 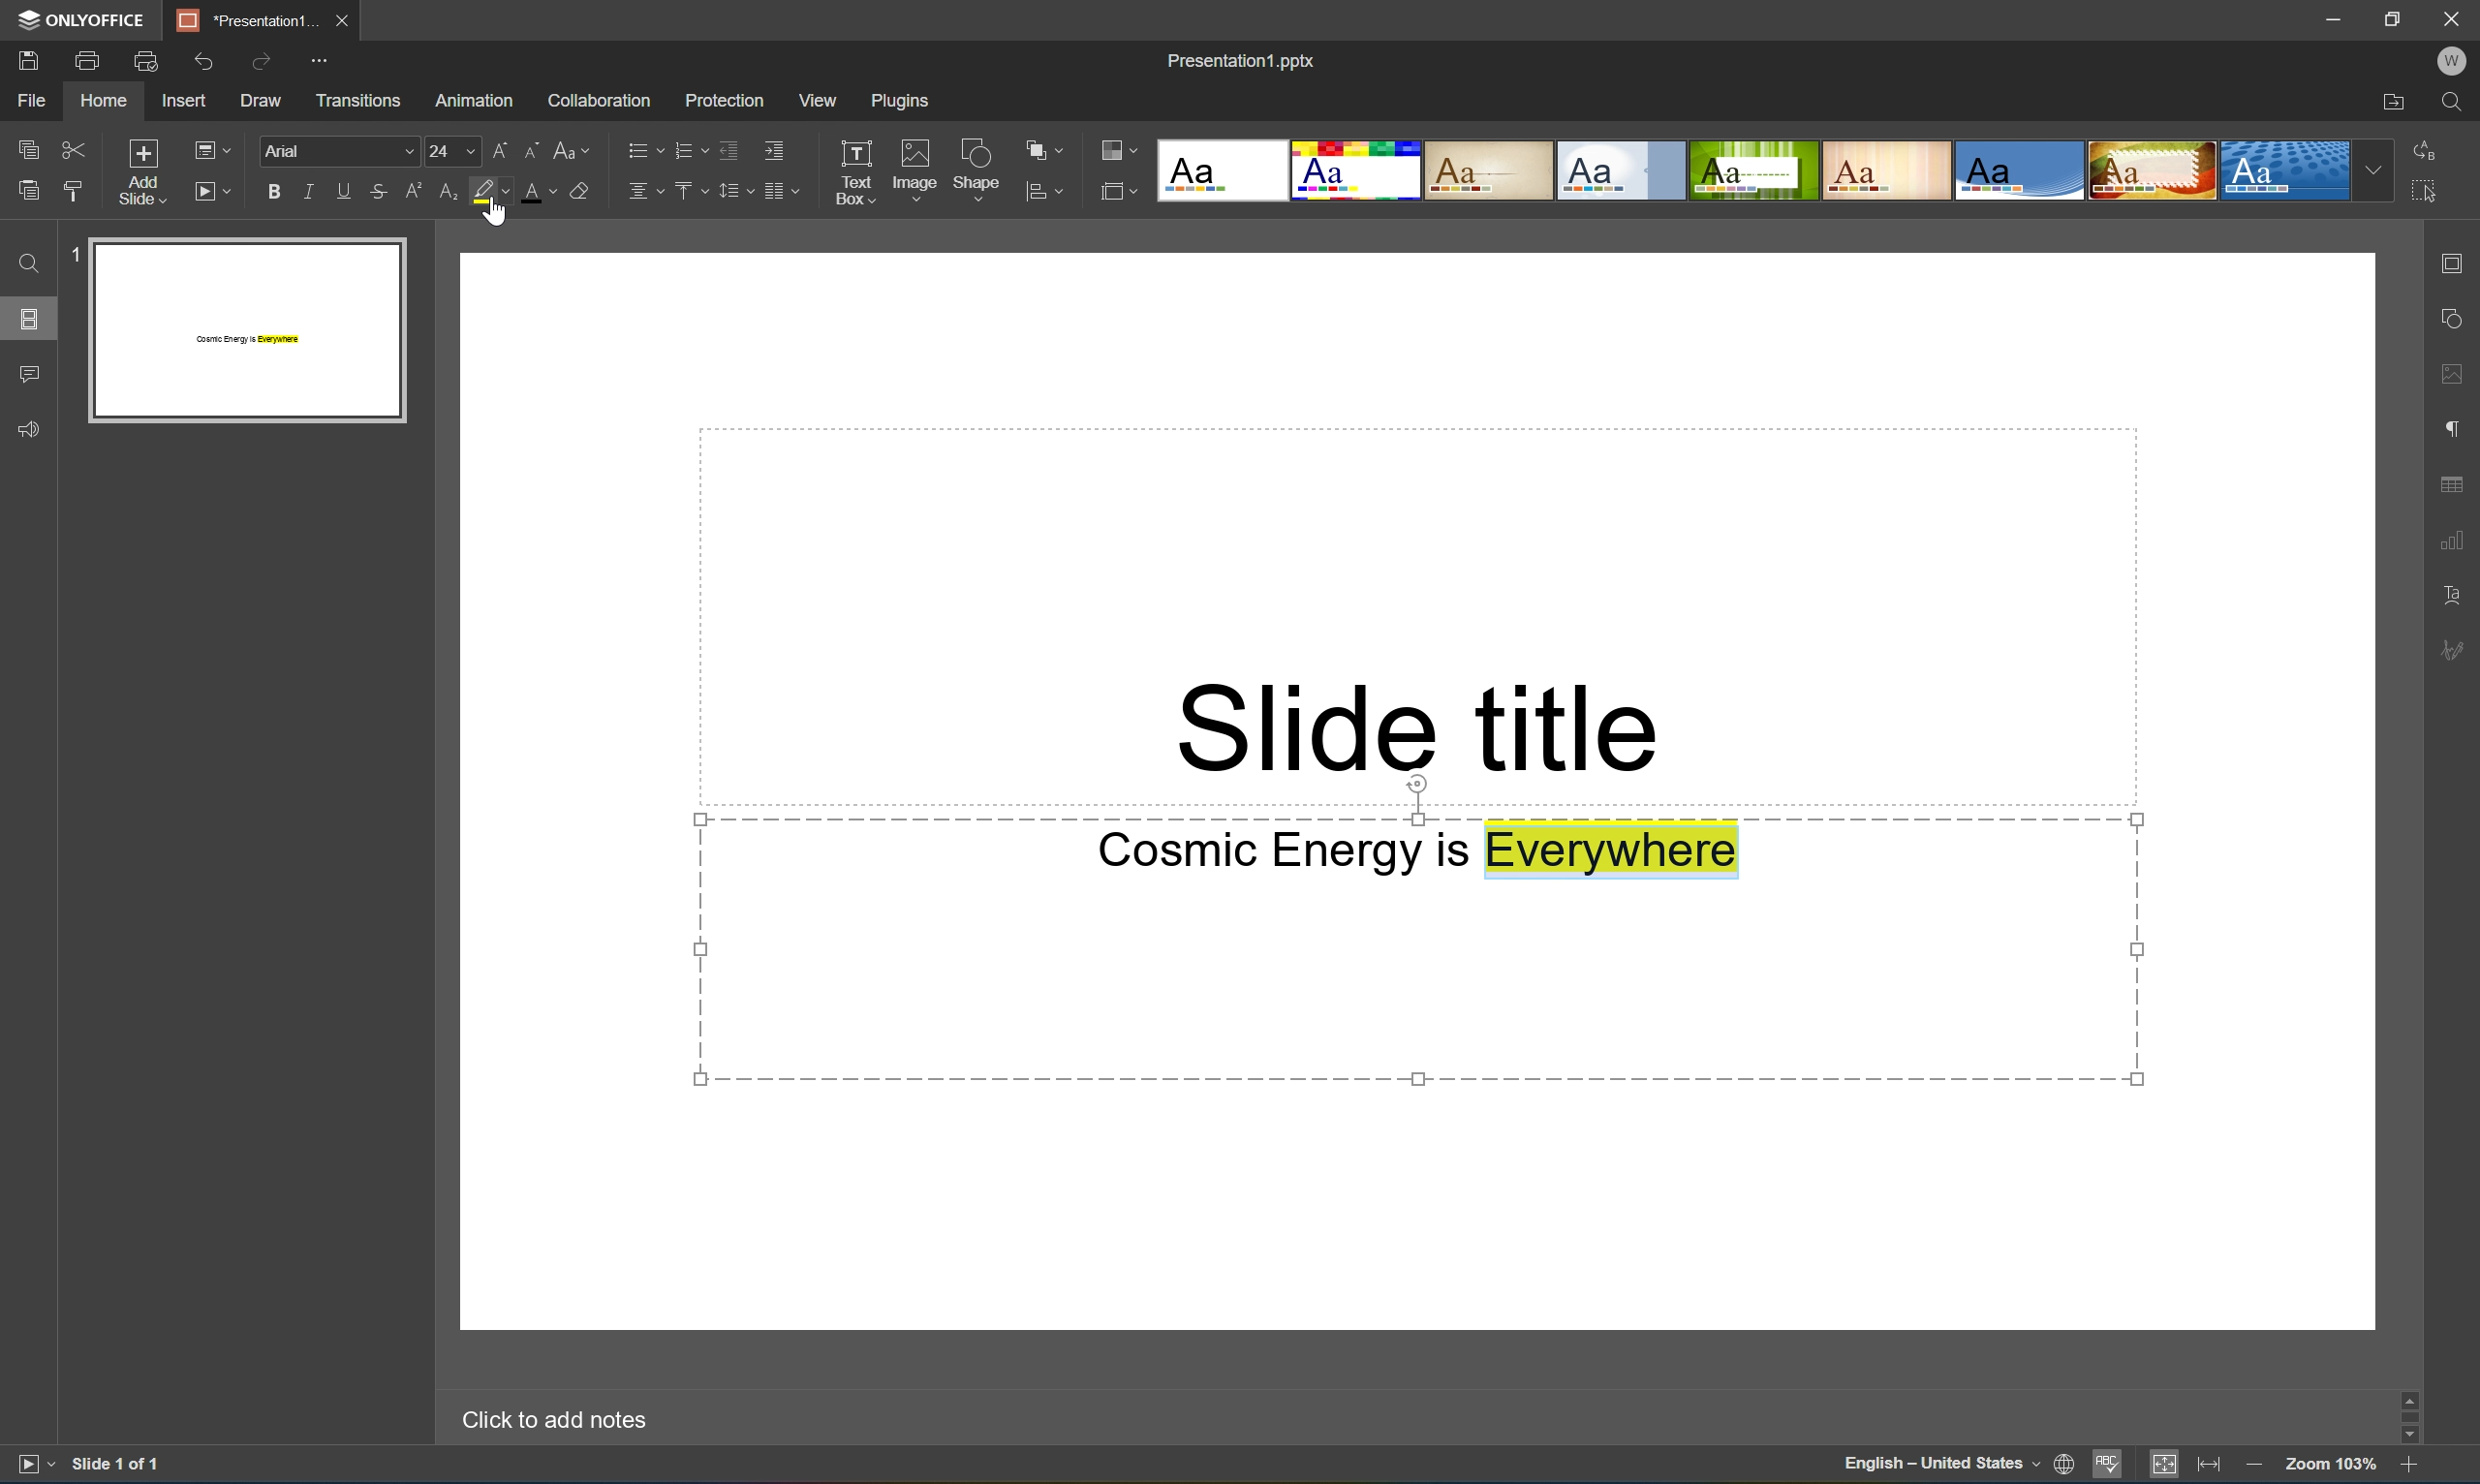 I want to click on Highlight color, so click(x=493, y=190).